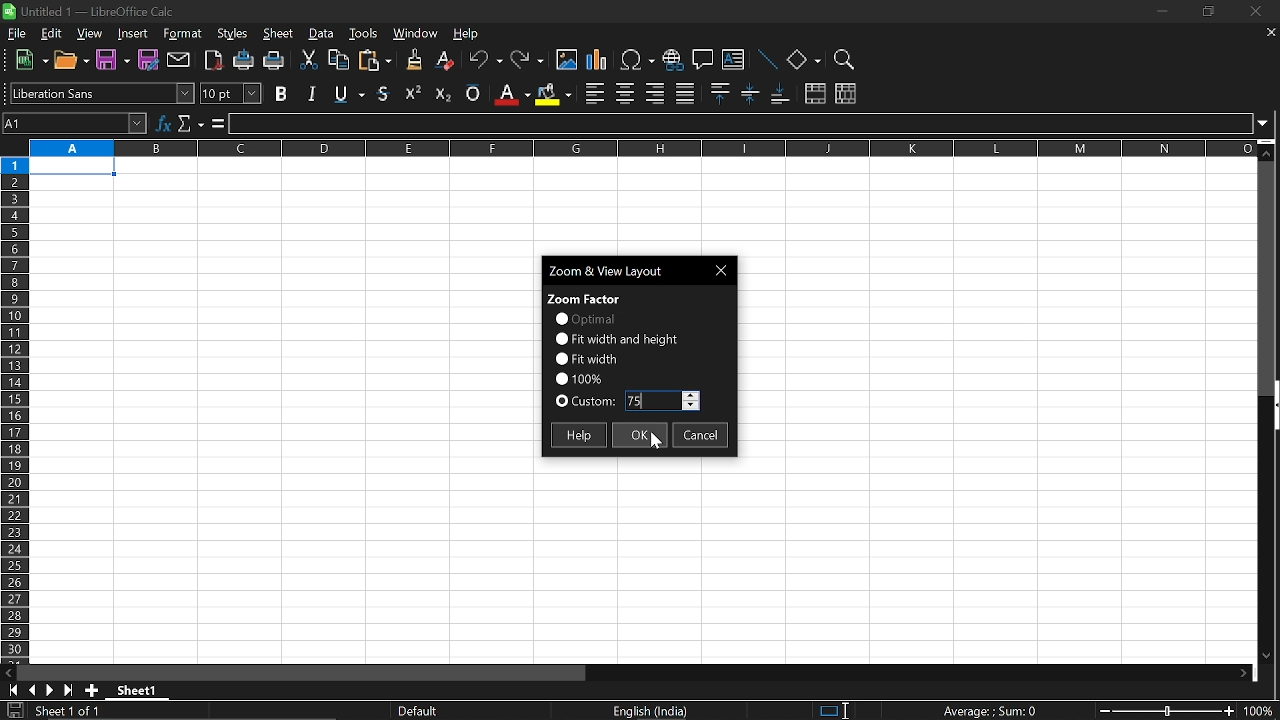 The image size is (1280, 720). What do you see at coordinates (584, 319) in the screenshot?
I see `optional` at bounding box center [584, 319].